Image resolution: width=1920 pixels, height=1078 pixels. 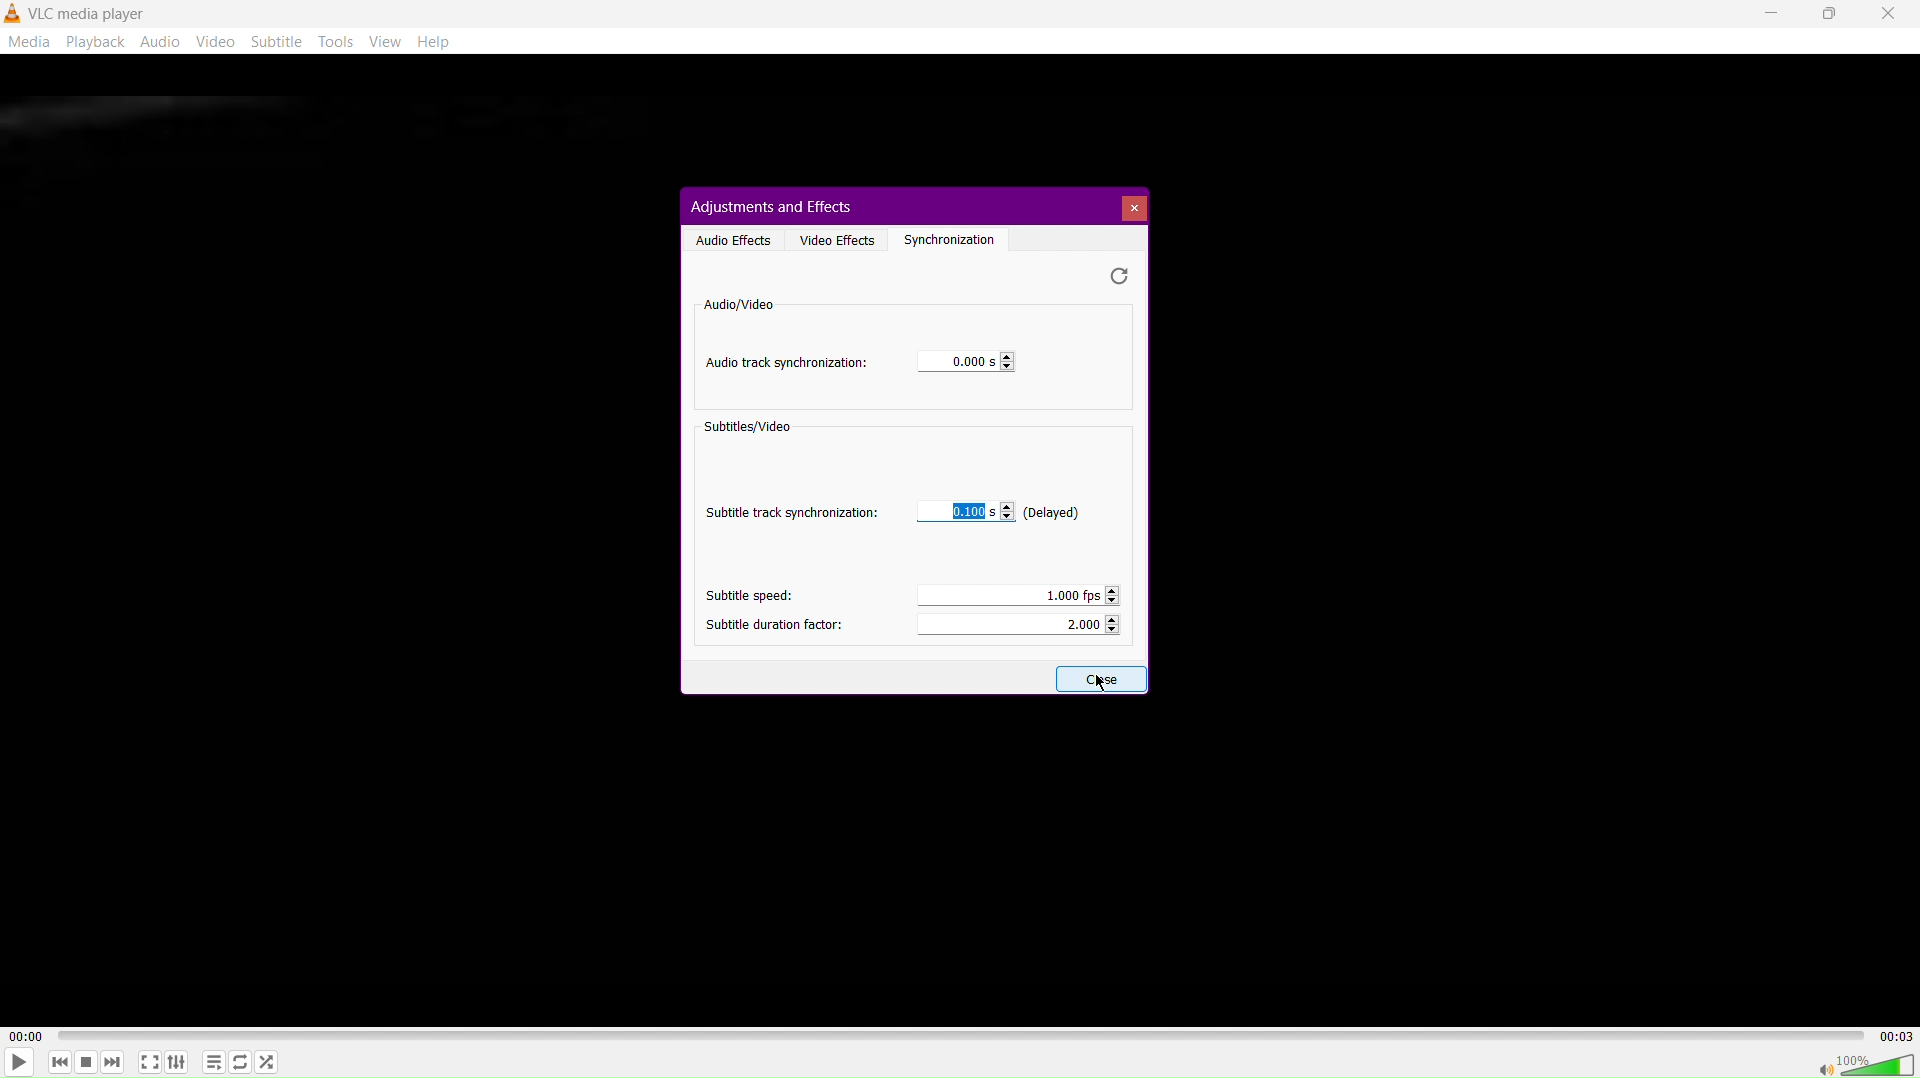 I want to click on Playlist, so click(x=217, y=1062).